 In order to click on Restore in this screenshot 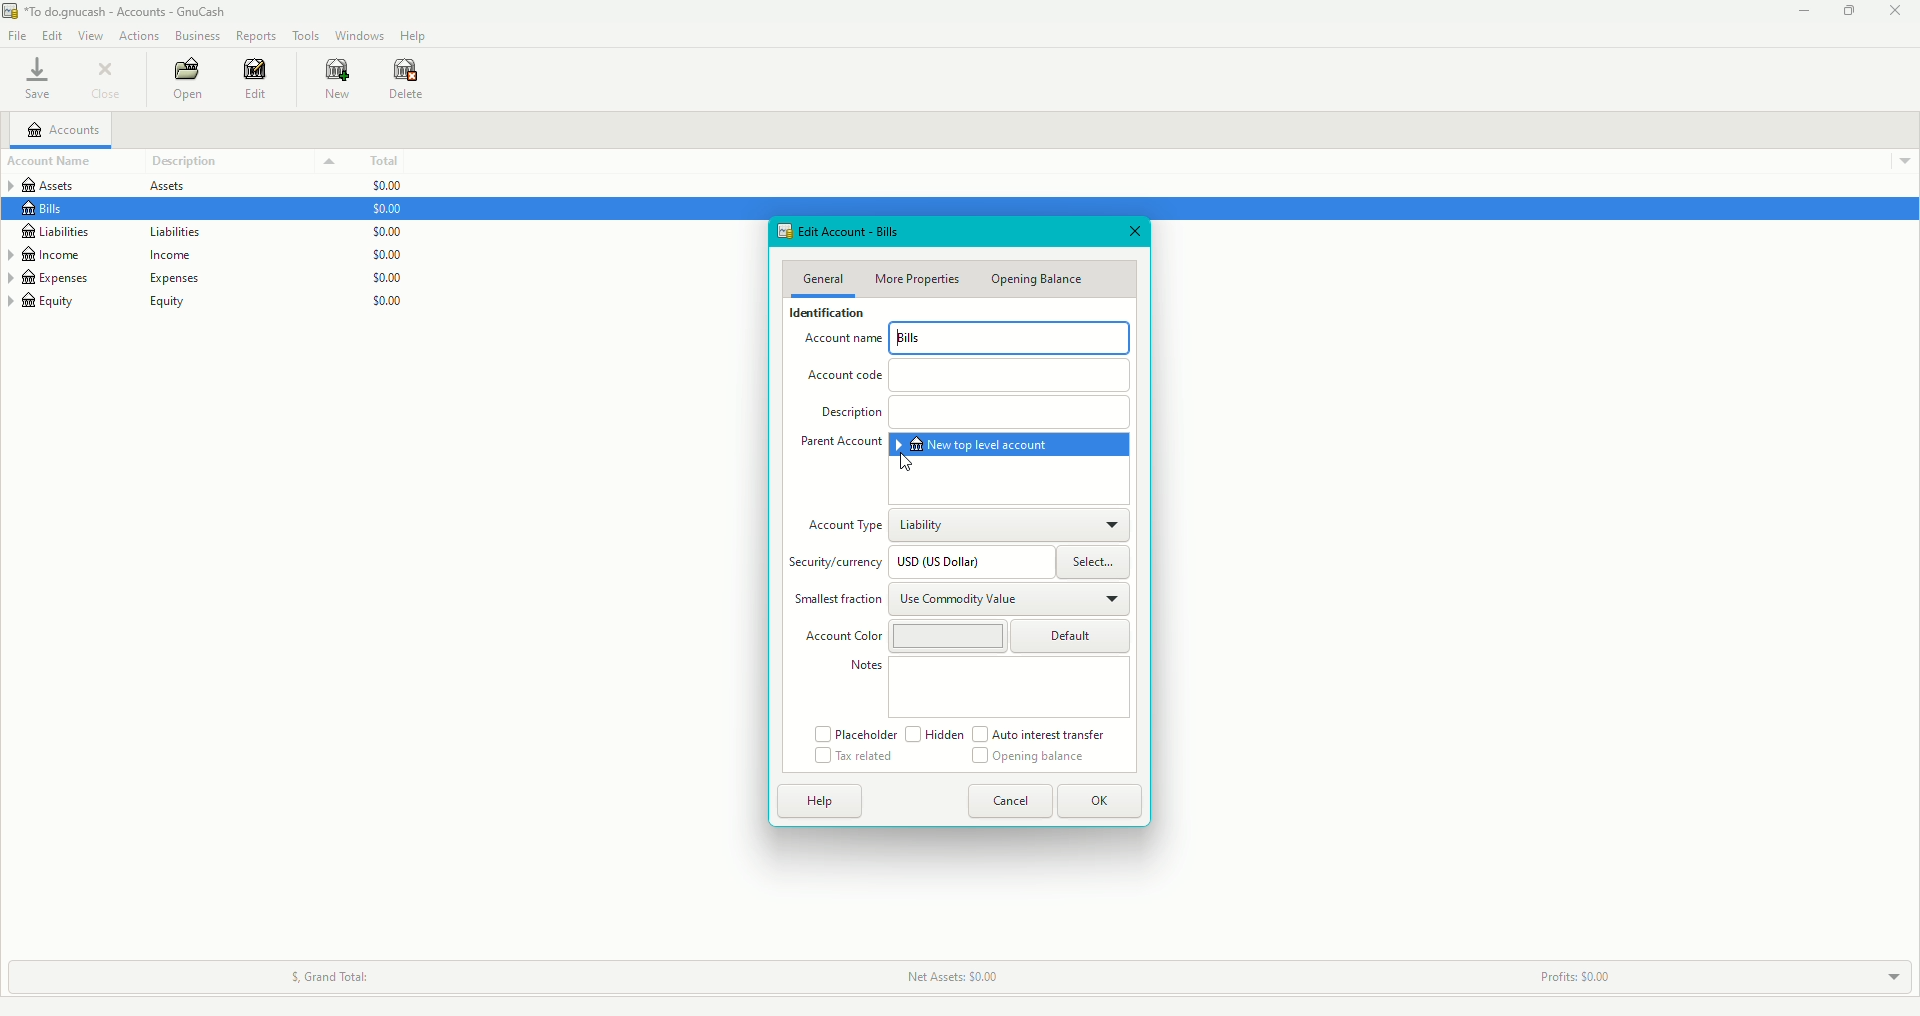, I will do `click(1847, 12)`.